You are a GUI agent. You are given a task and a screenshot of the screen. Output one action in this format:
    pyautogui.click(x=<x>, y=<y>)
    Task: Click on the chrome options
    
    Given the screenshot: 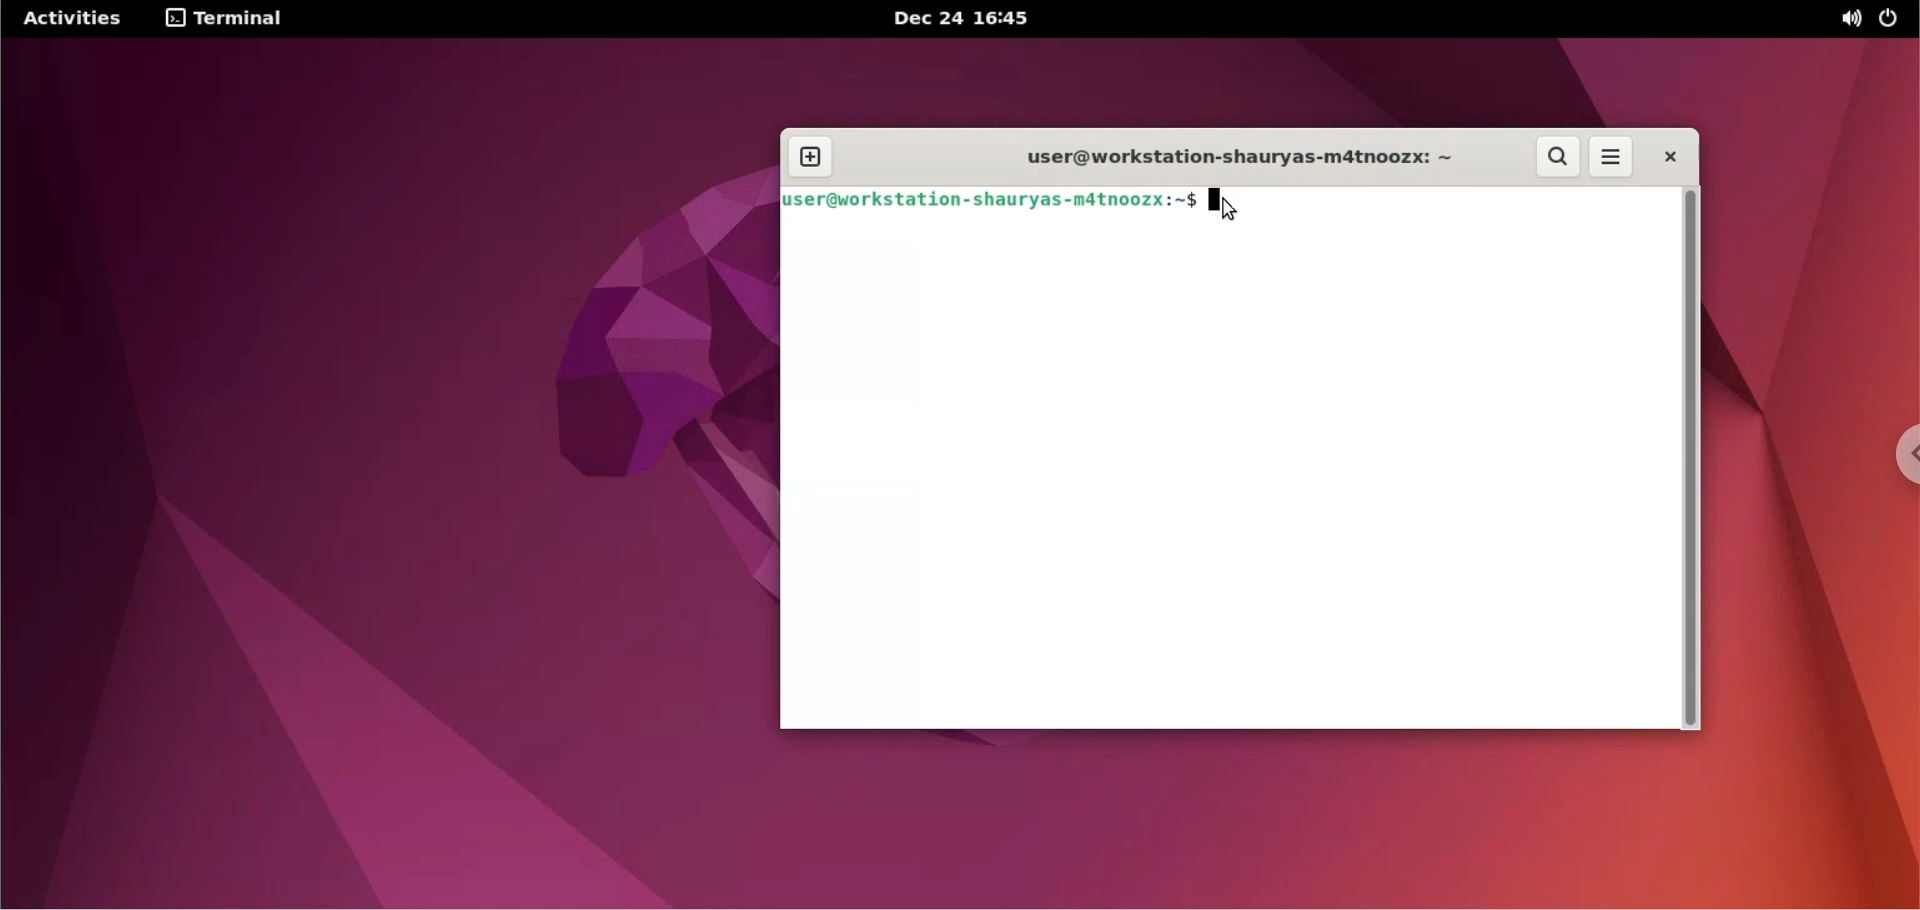 What is the action you would take?
    pyautogui.click(x=1903, y=458)
    